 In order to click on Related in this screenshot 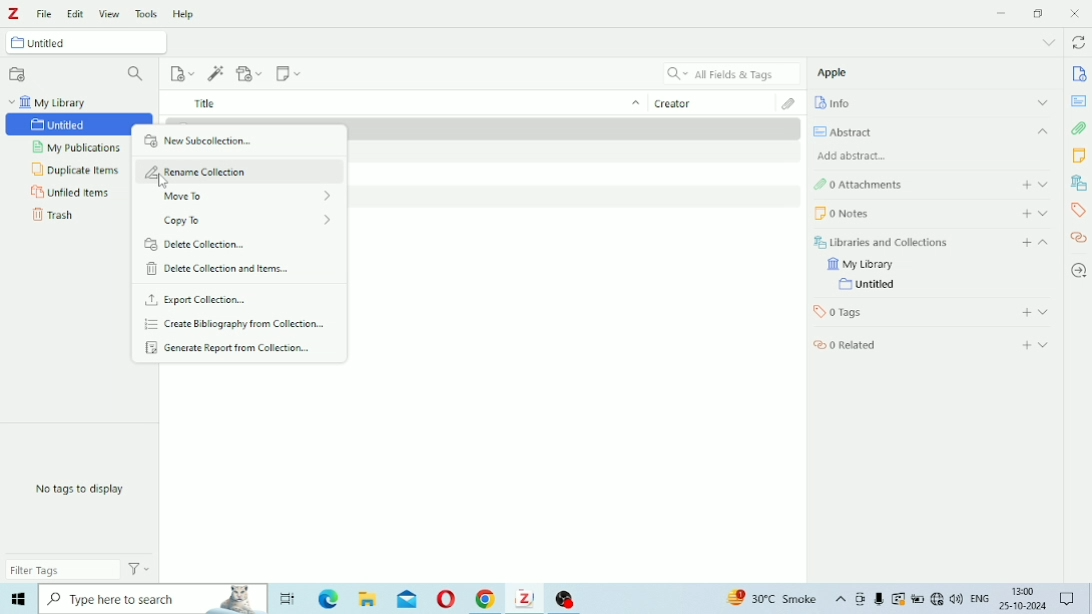, I will do `click(1079, 236)`.